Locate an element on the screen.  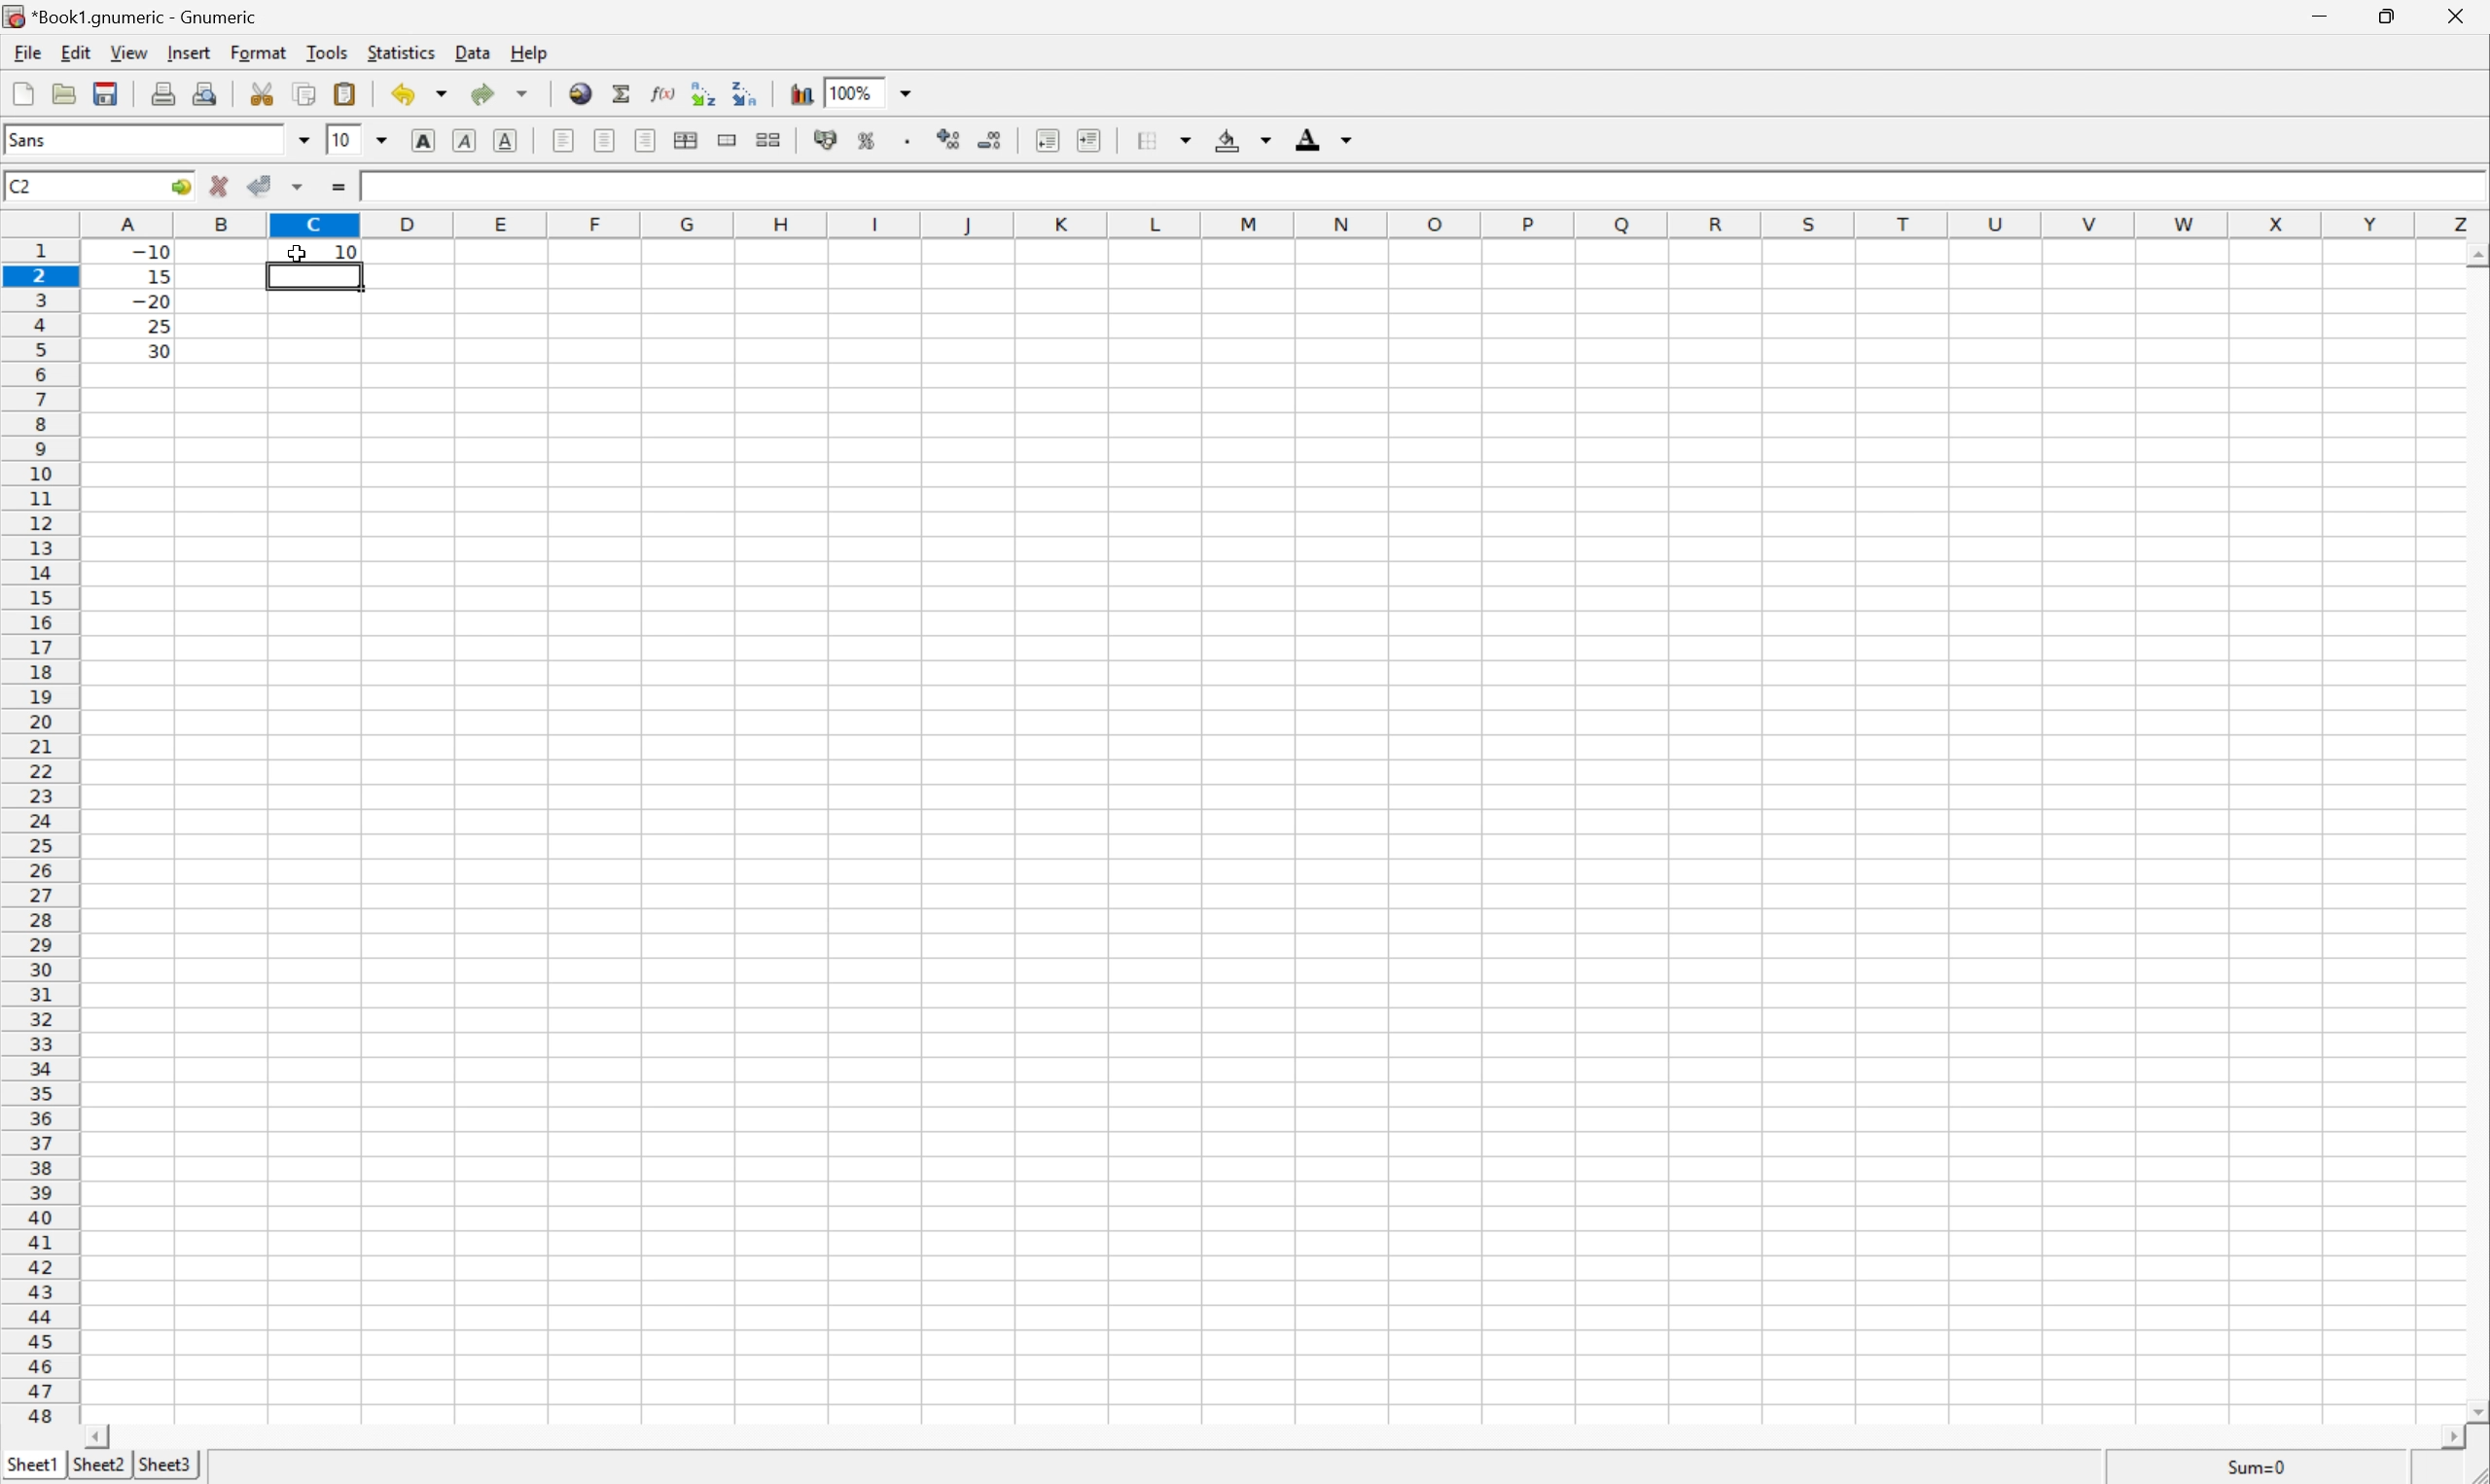
Borders is located at coordinates (1142, 139).